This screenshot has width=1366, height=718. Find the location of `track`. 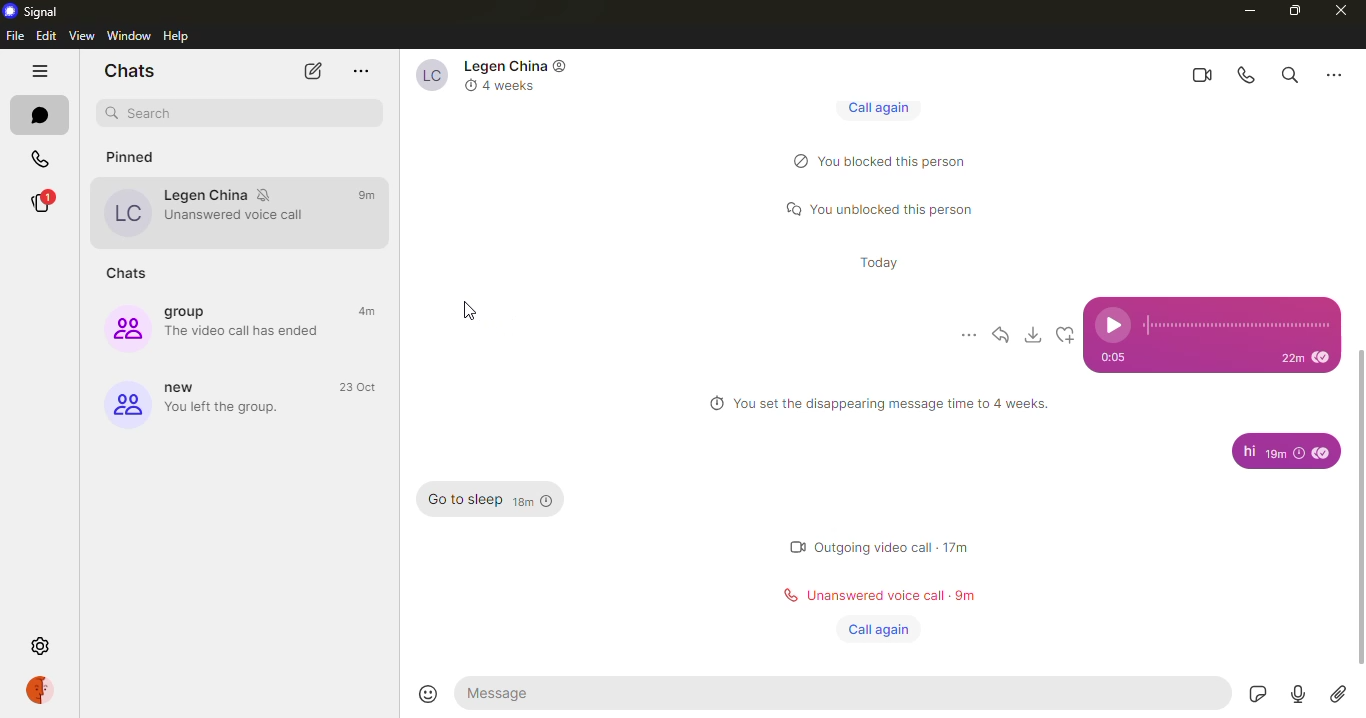

track is located at coordinates (1238, 324).